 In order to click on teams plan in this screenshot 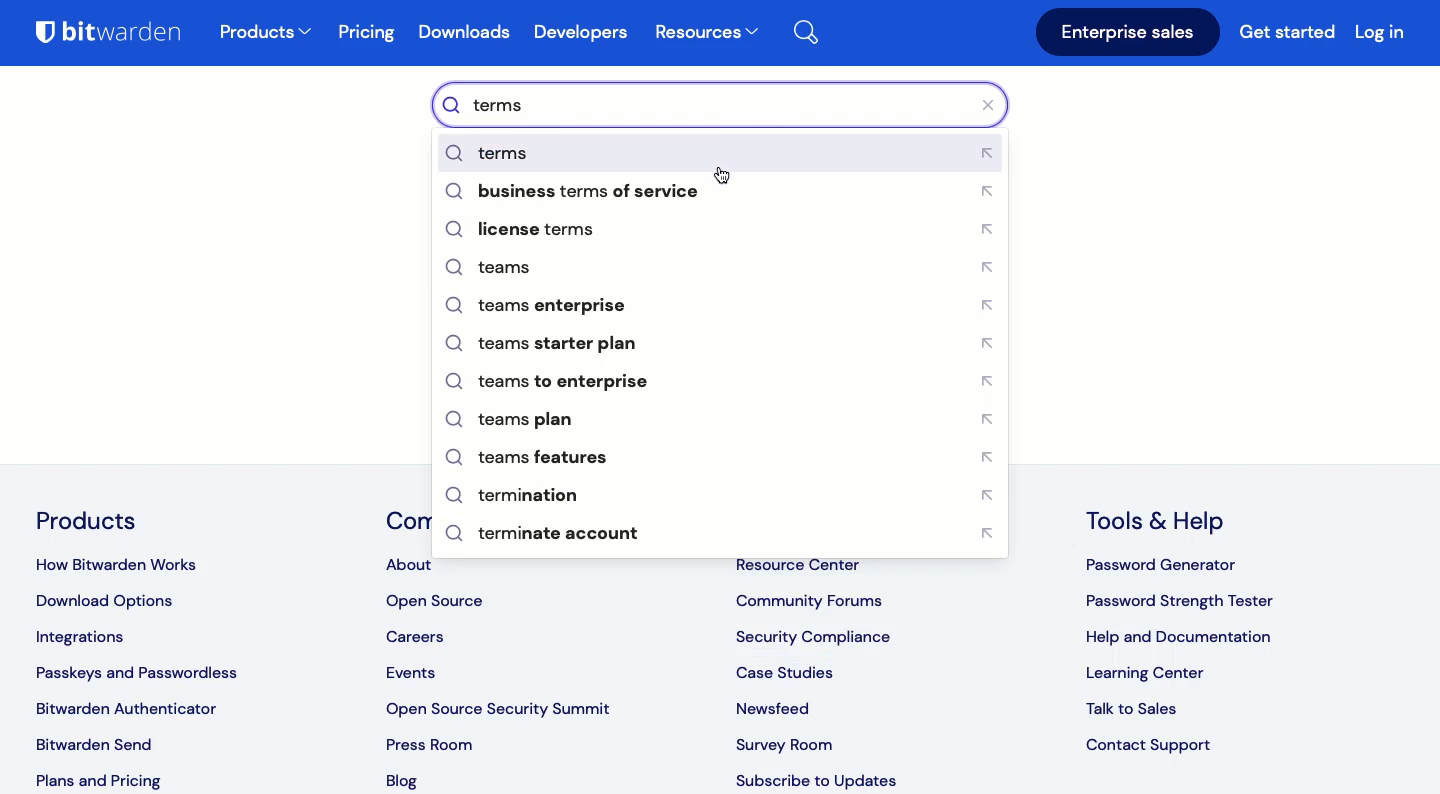, I will do `click(725, 420)`.